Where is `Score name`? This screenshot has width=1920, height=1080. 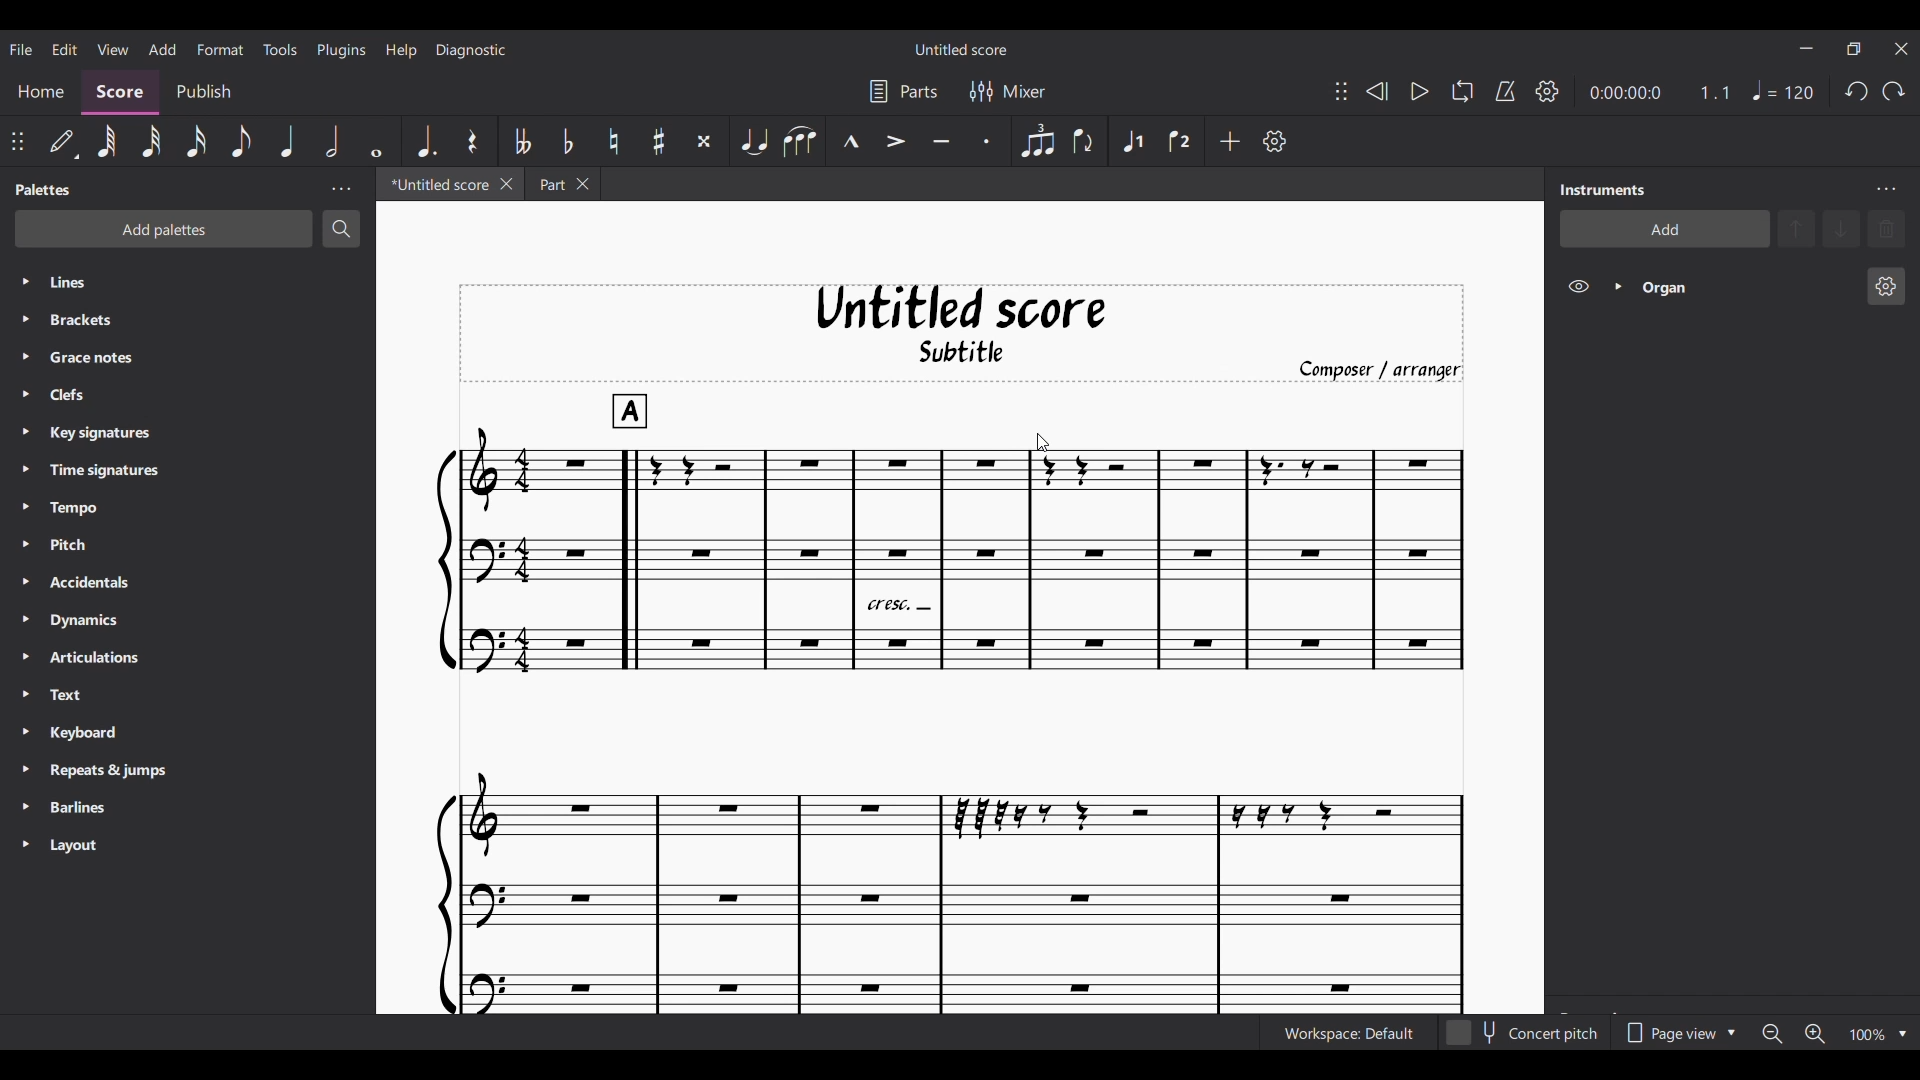
Score name is located at coordinates (963, 48).